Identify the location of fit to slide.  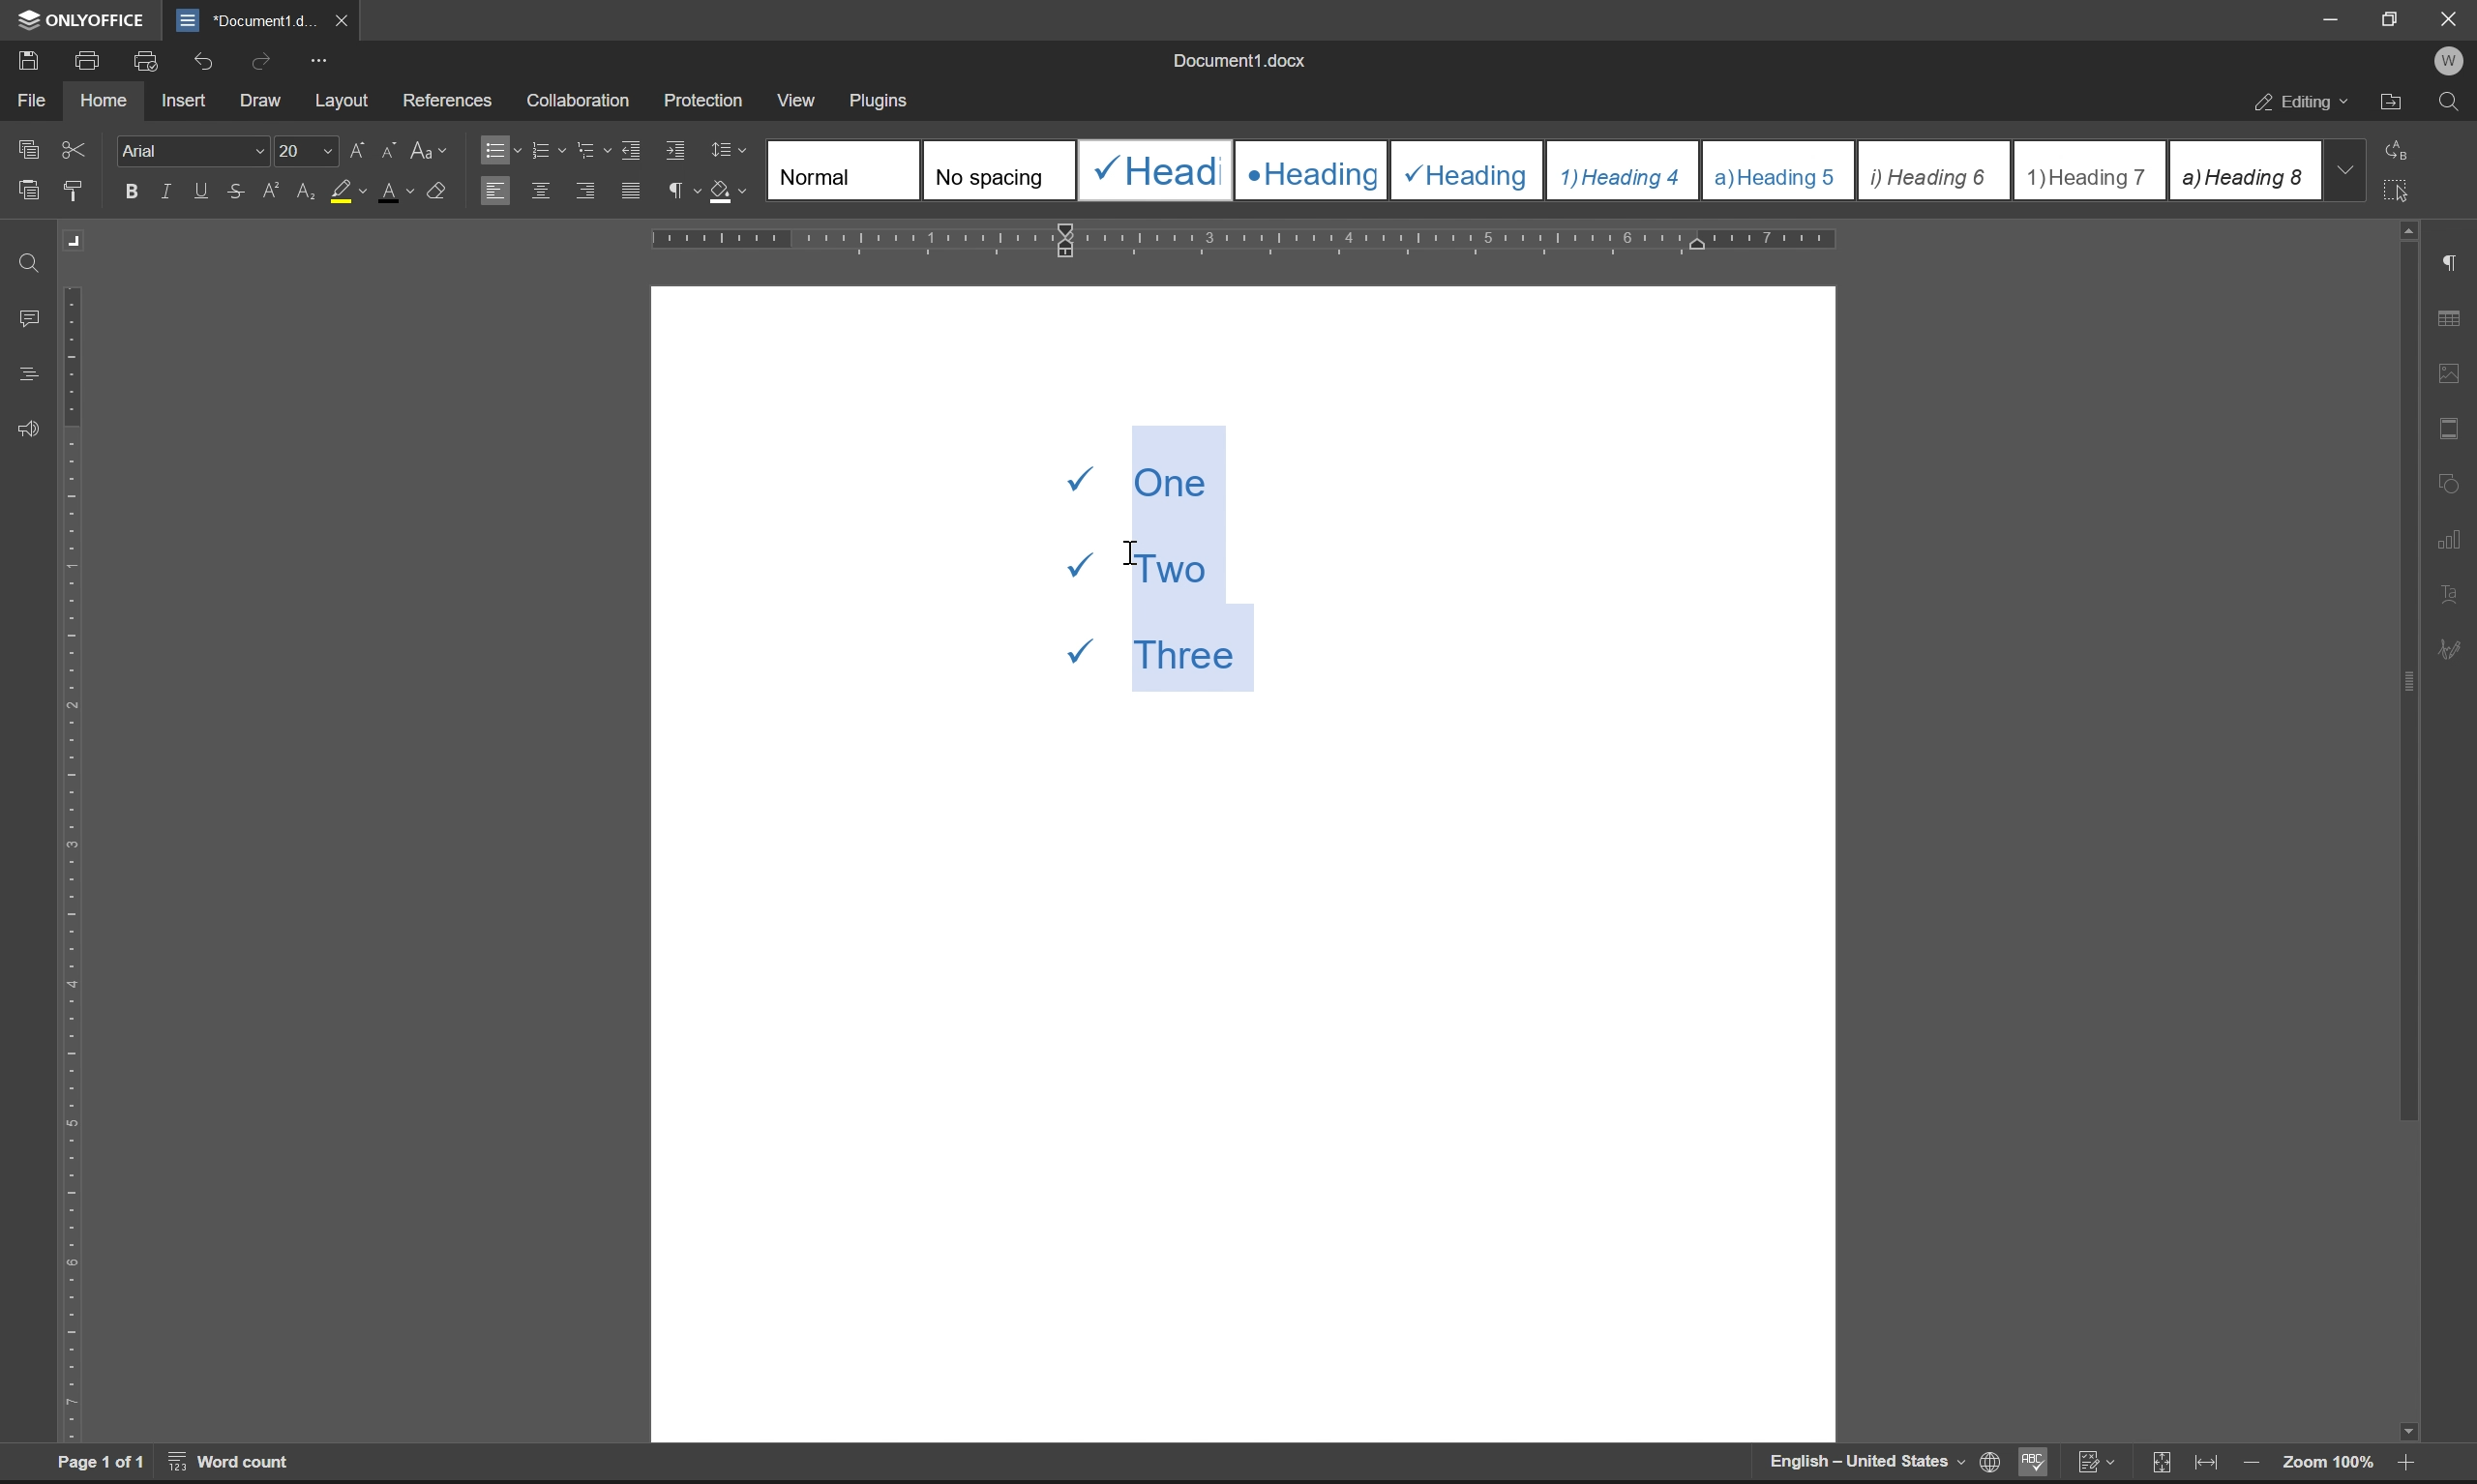
(2160, 1464).